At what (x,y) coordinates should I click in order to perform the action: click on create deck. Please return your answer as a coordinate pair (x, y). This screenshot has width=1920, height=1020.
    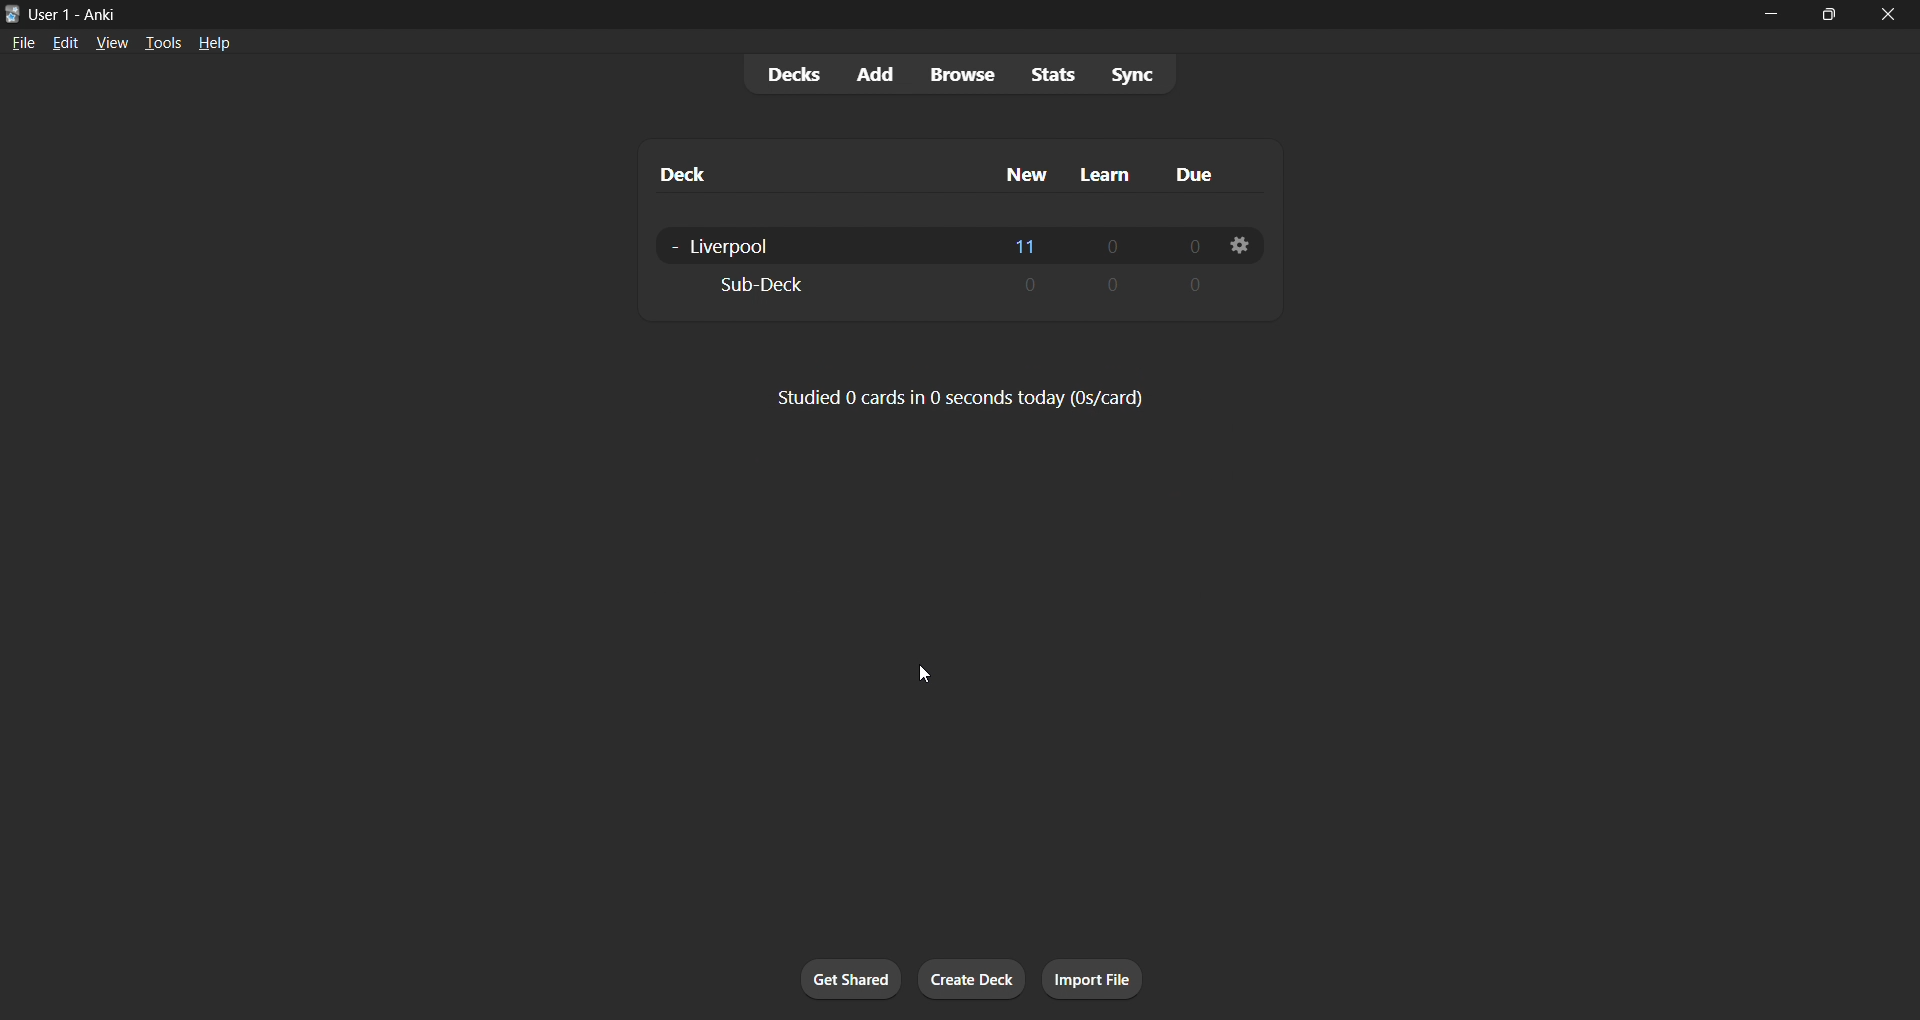
    Looking at the image, I should click on (977, 981).